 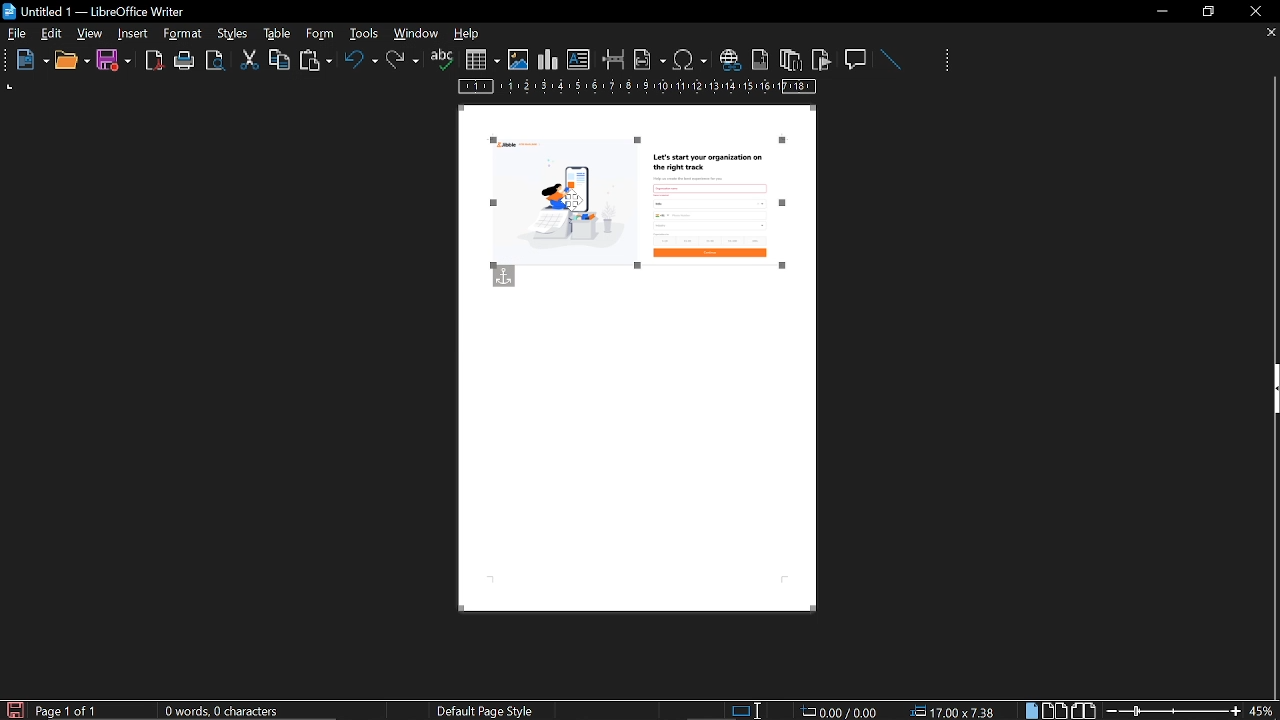 What do you see at coordinates (14, 709) in the screenshot?
I see `save` at bounding box center [14, 709].